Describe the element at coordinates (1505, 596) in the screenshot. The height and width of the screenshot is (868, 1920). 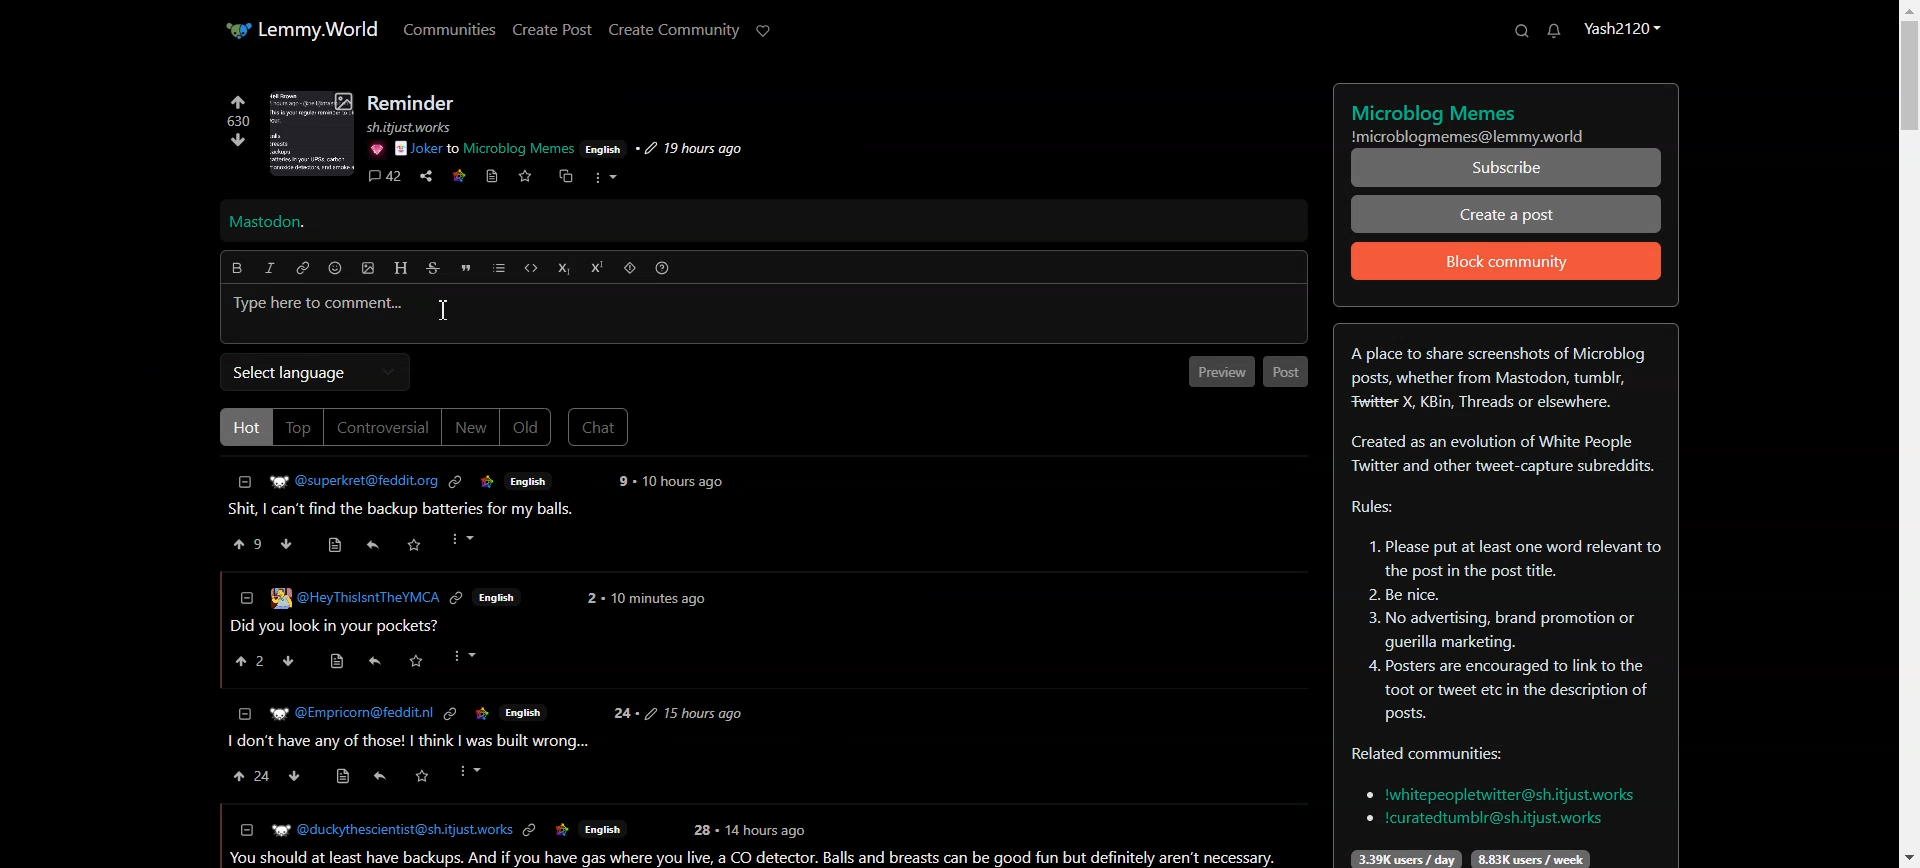
I see `Text` at that location.